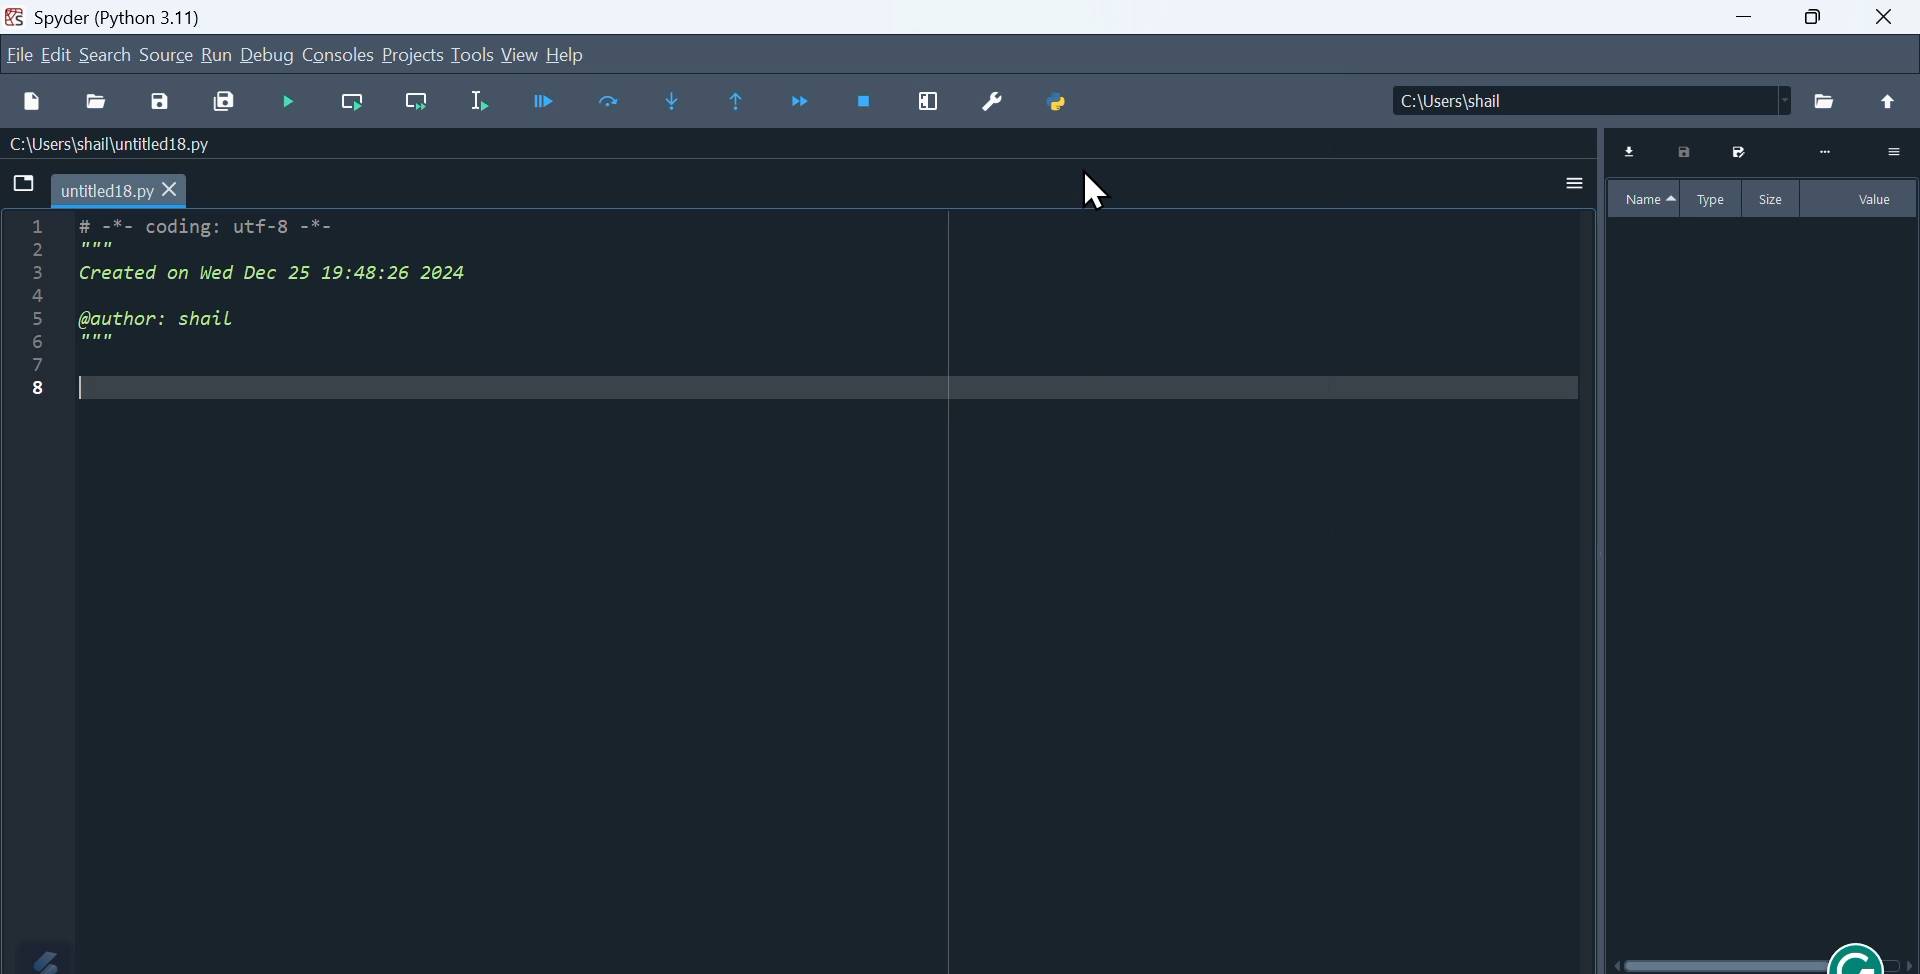 The image size is (1920, 974). What do you see at coordinates (312, 306) in the screenshot?
I see `code` at bounding box center [312, 306].